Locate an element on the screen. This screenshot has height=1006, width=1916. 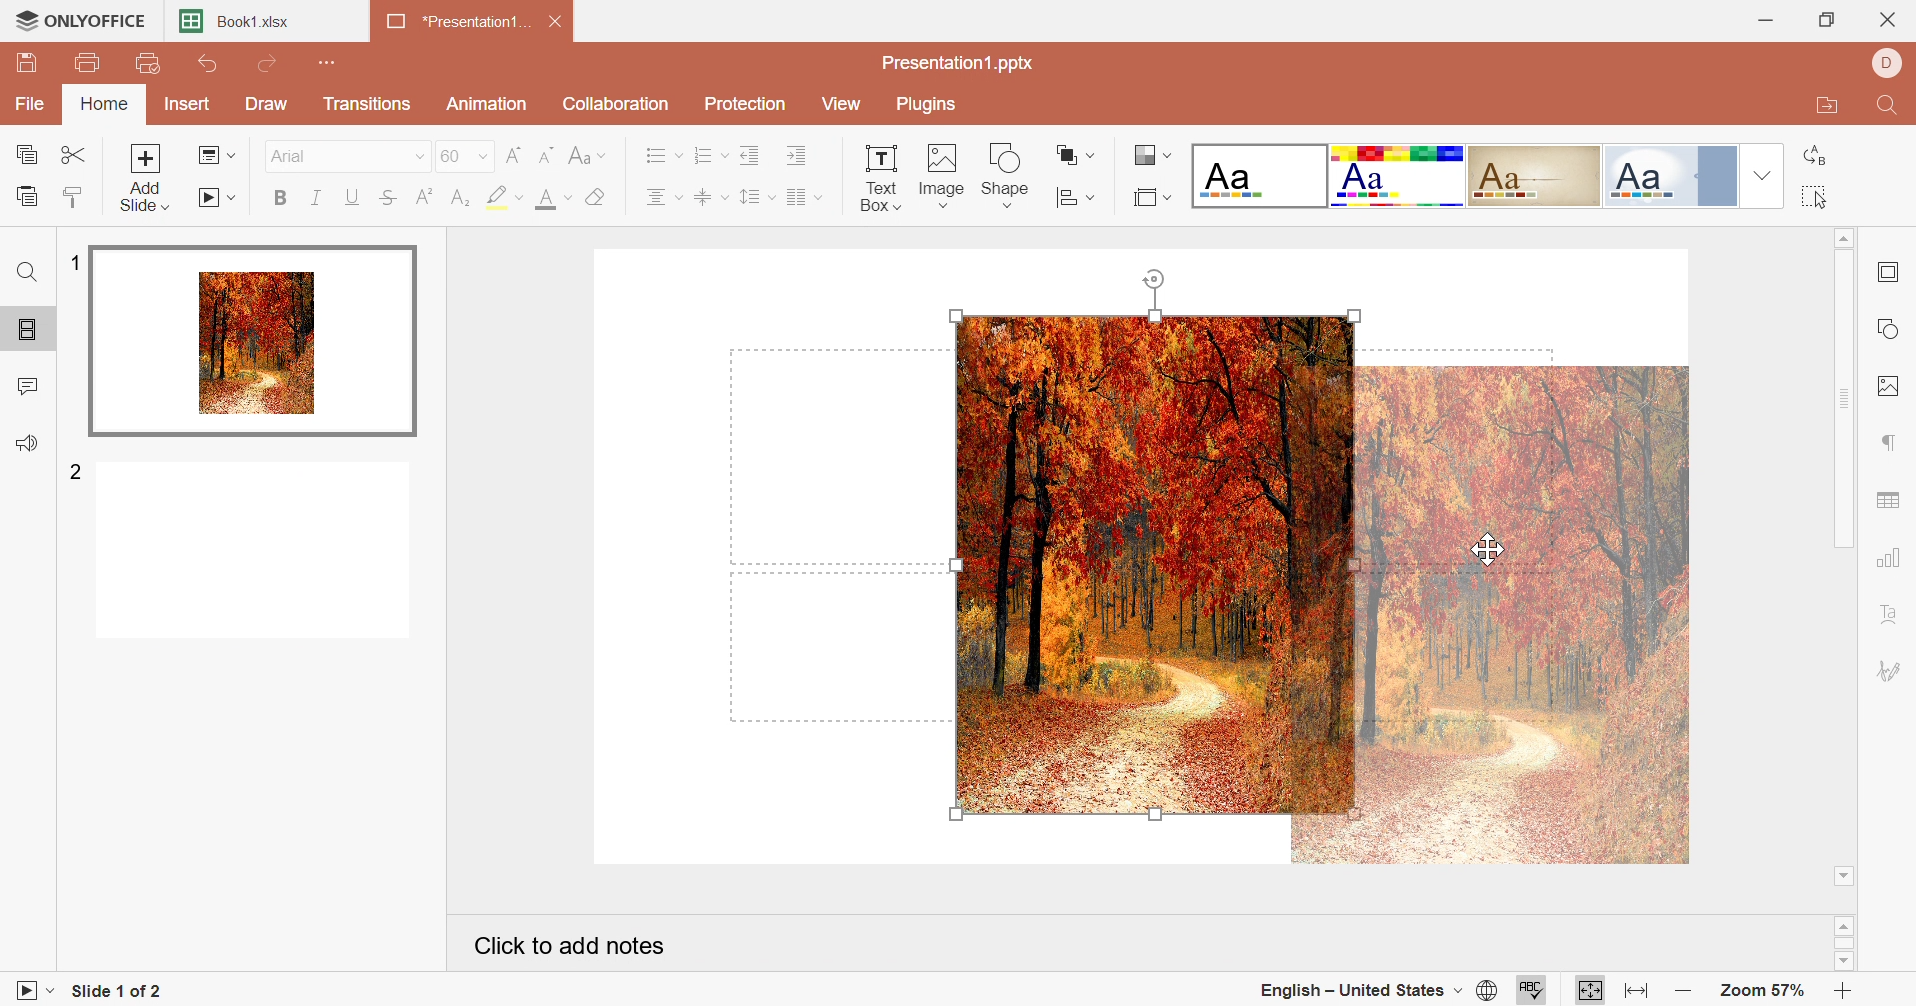
Align shape is located at coordinates (1072, 199).